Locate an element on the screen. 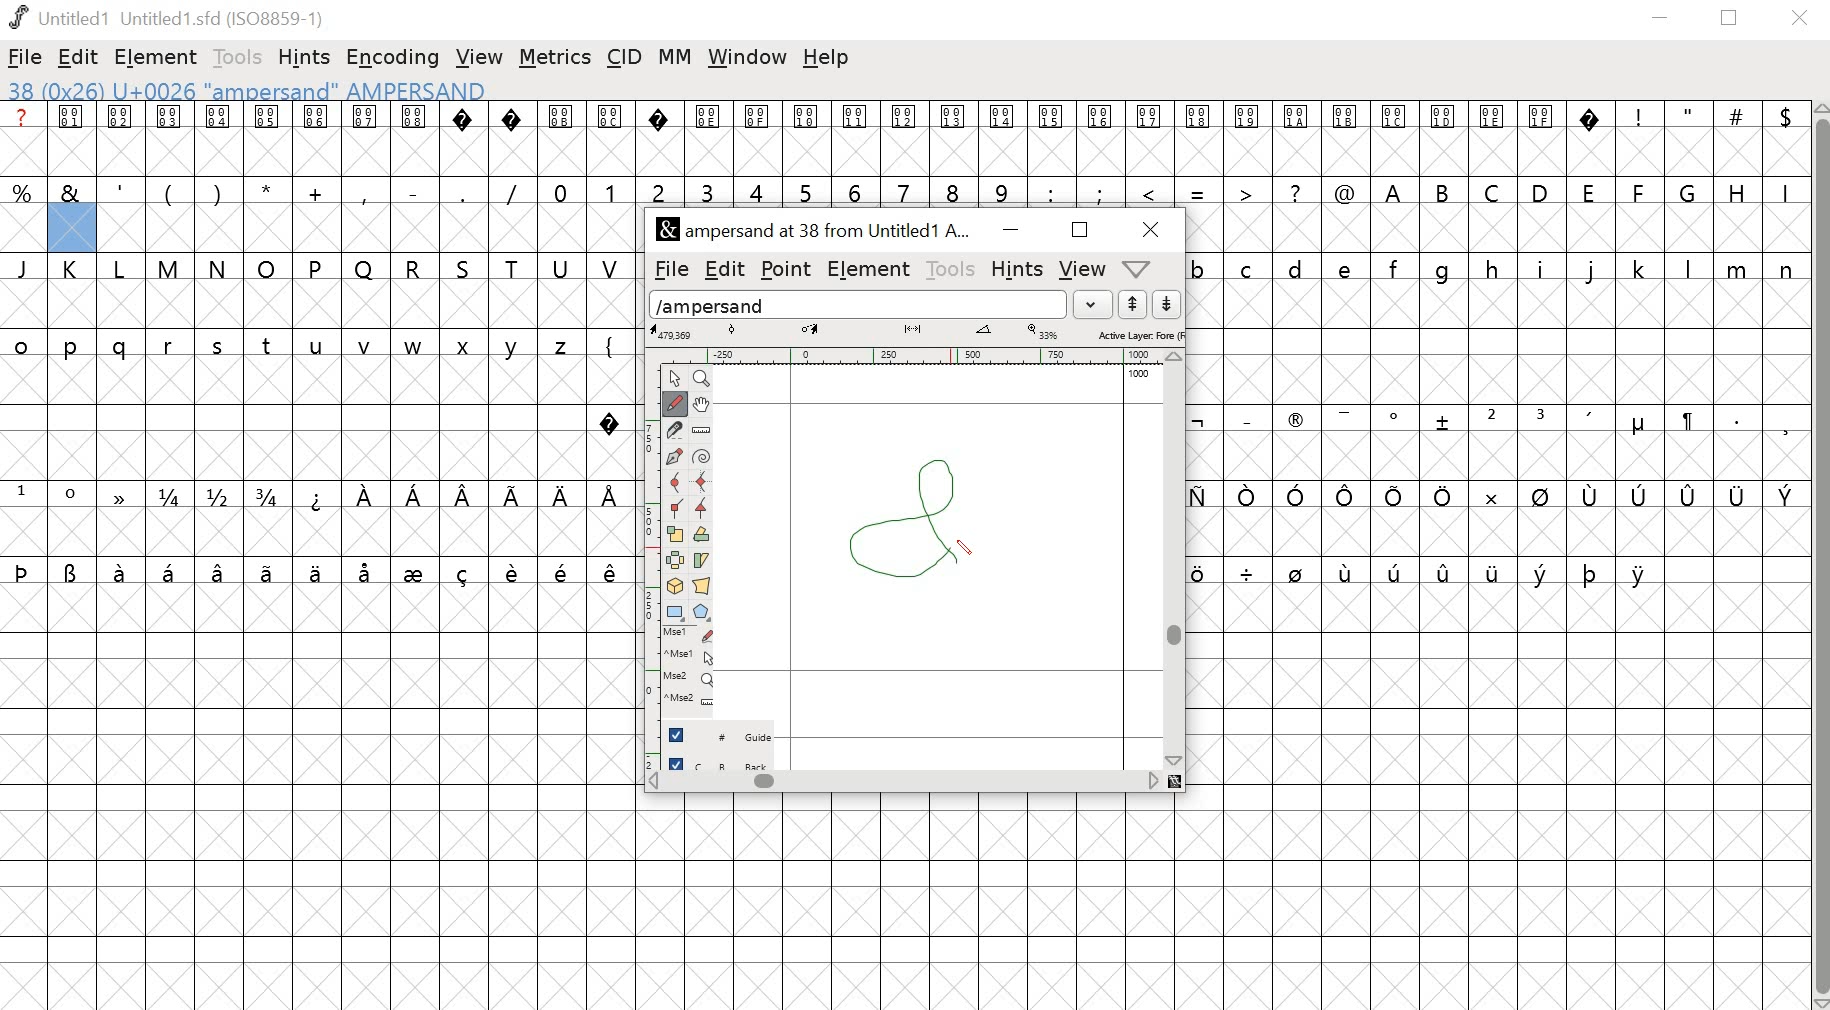 The width and height of the screenshot is (1830, 1010). B is located at coordinates (1444, 192).